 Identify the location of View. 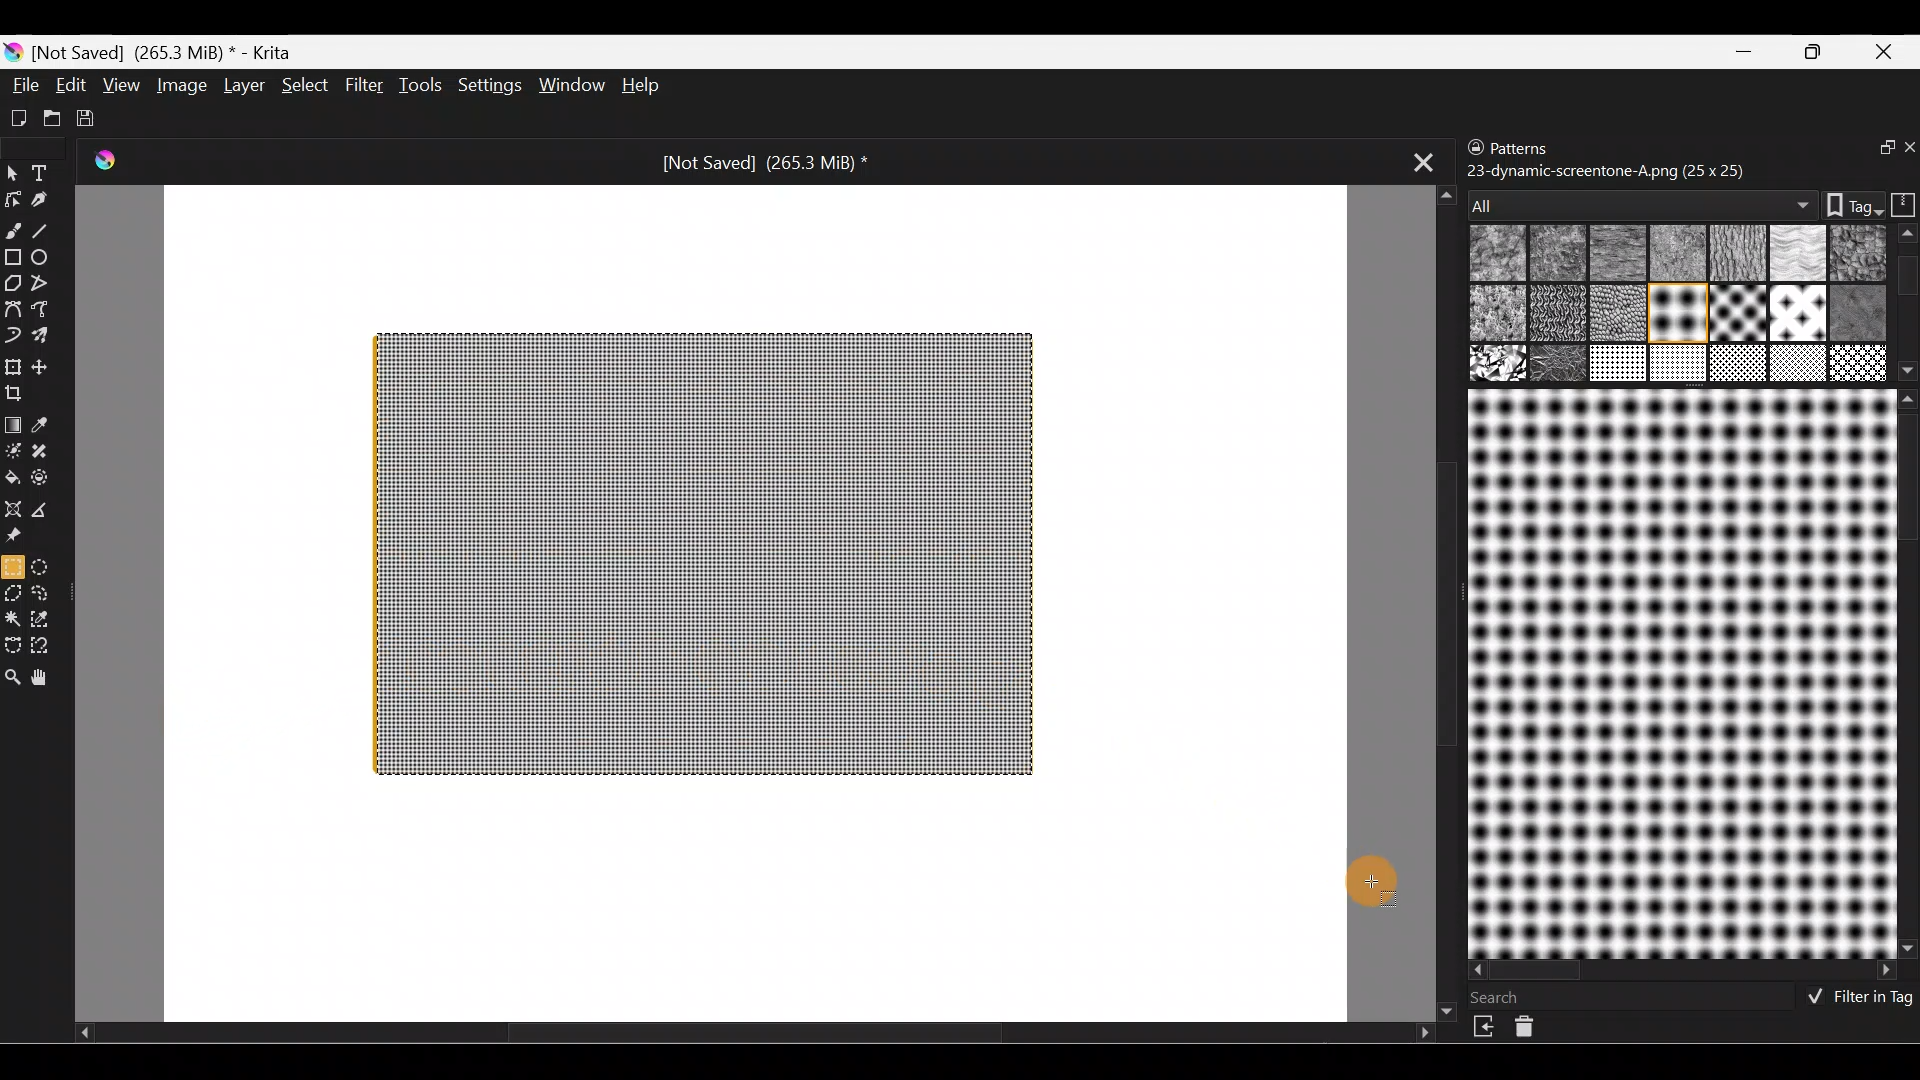
(121, 83).